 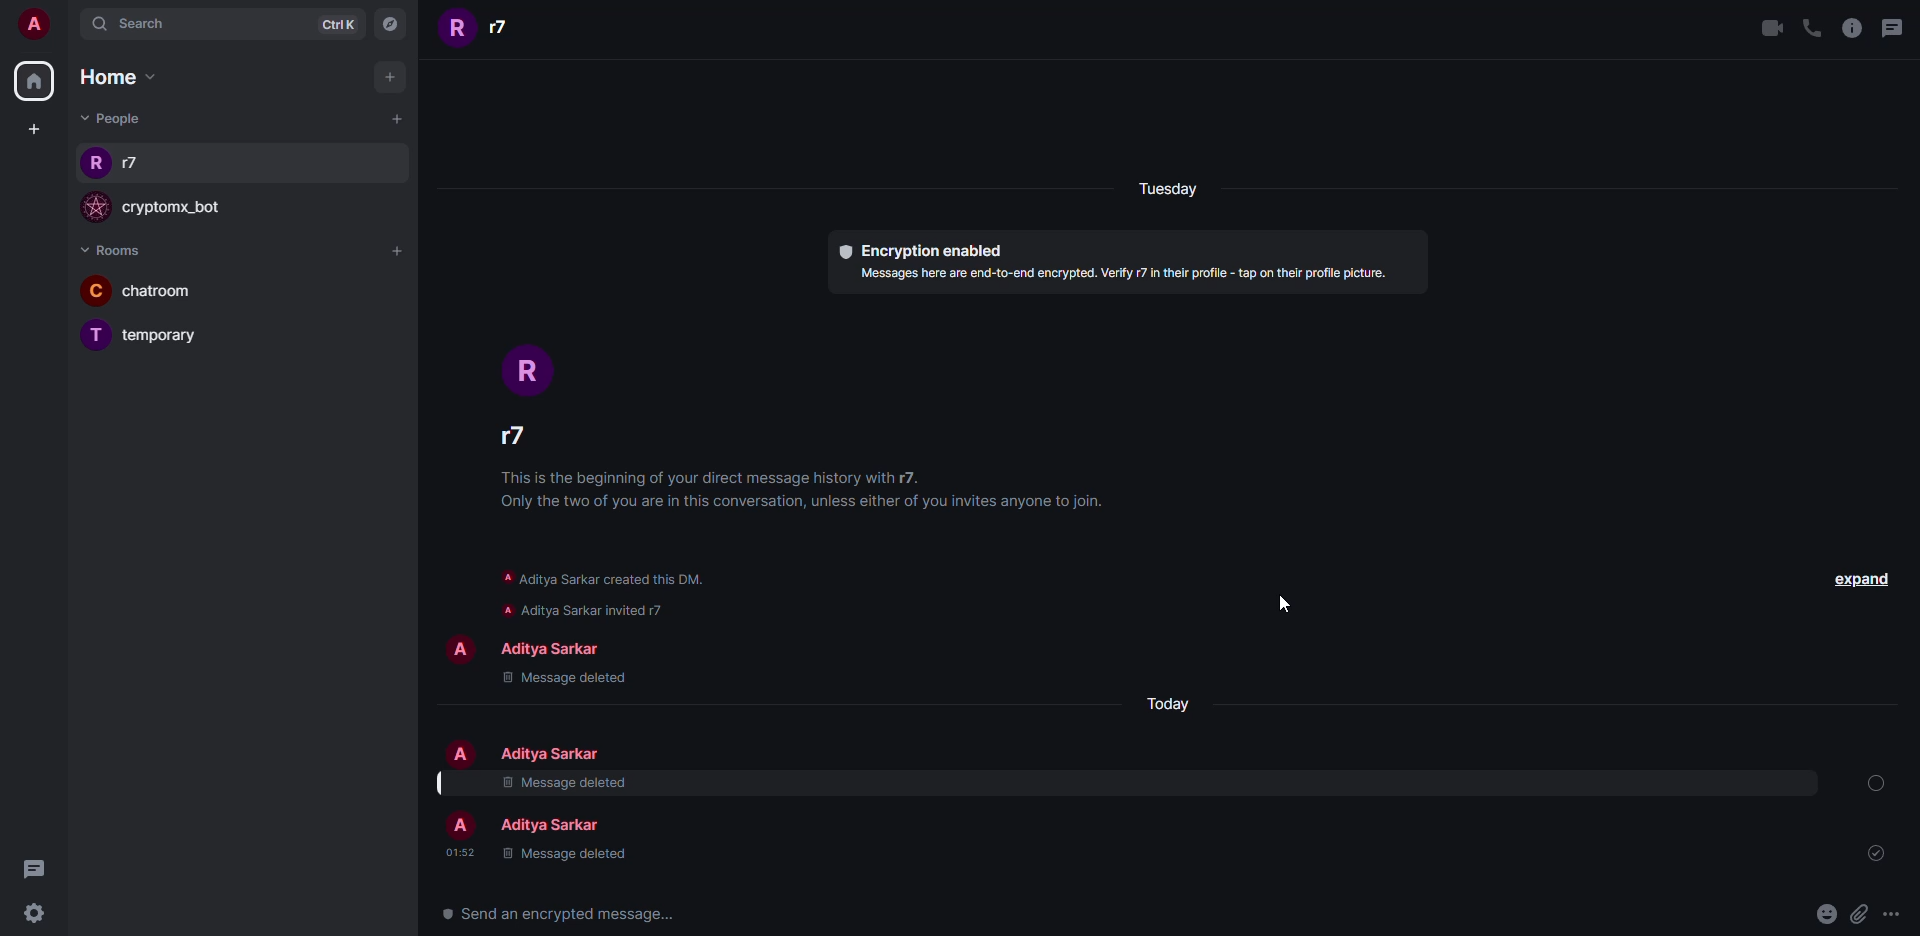 I want to click on send a message, so click(x=562, y=915).